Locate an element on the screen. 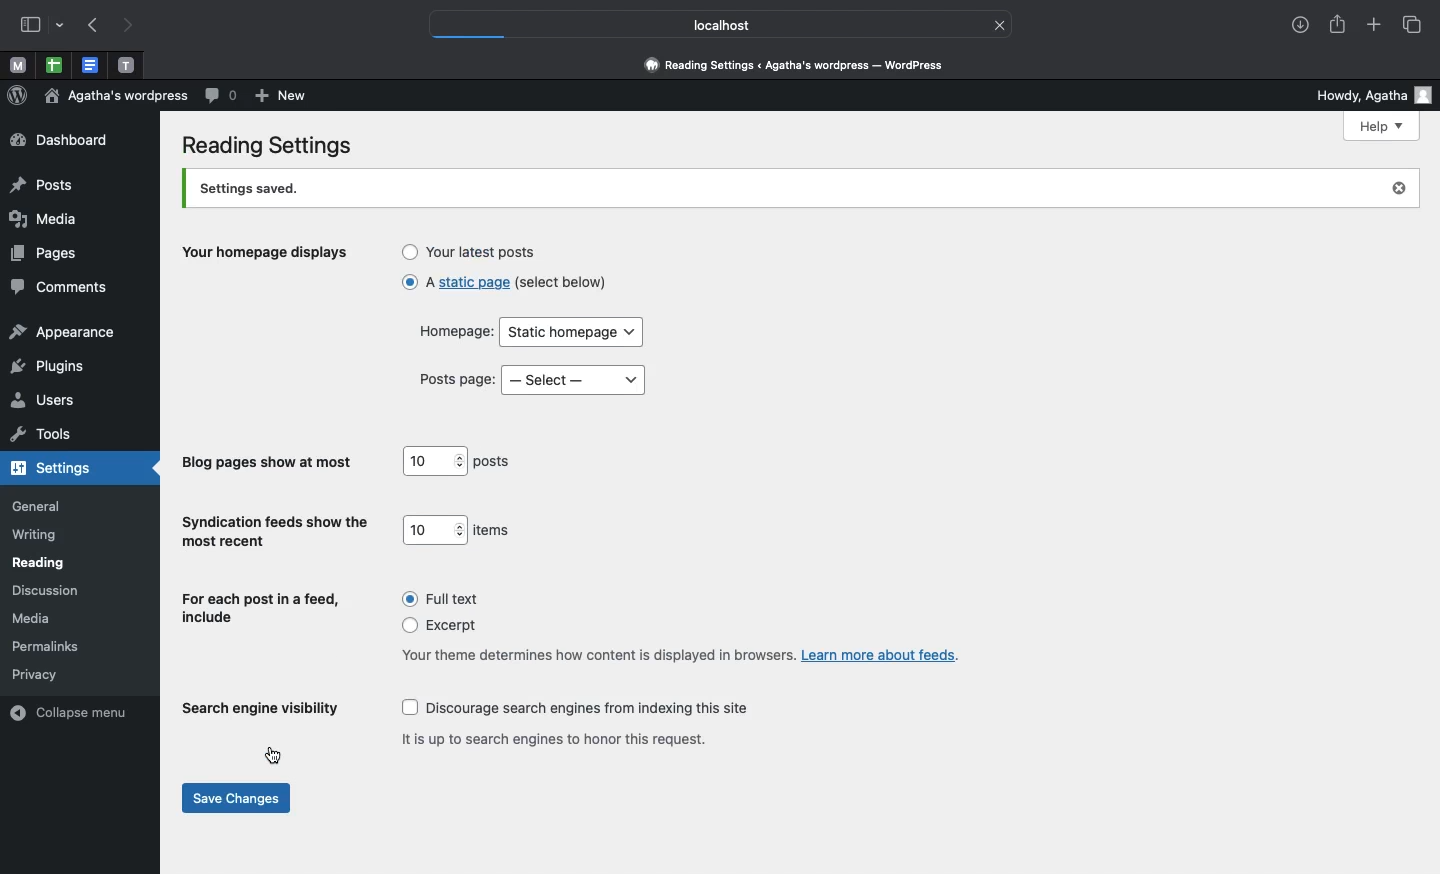  excerpt is located at coordinates (431, 626).